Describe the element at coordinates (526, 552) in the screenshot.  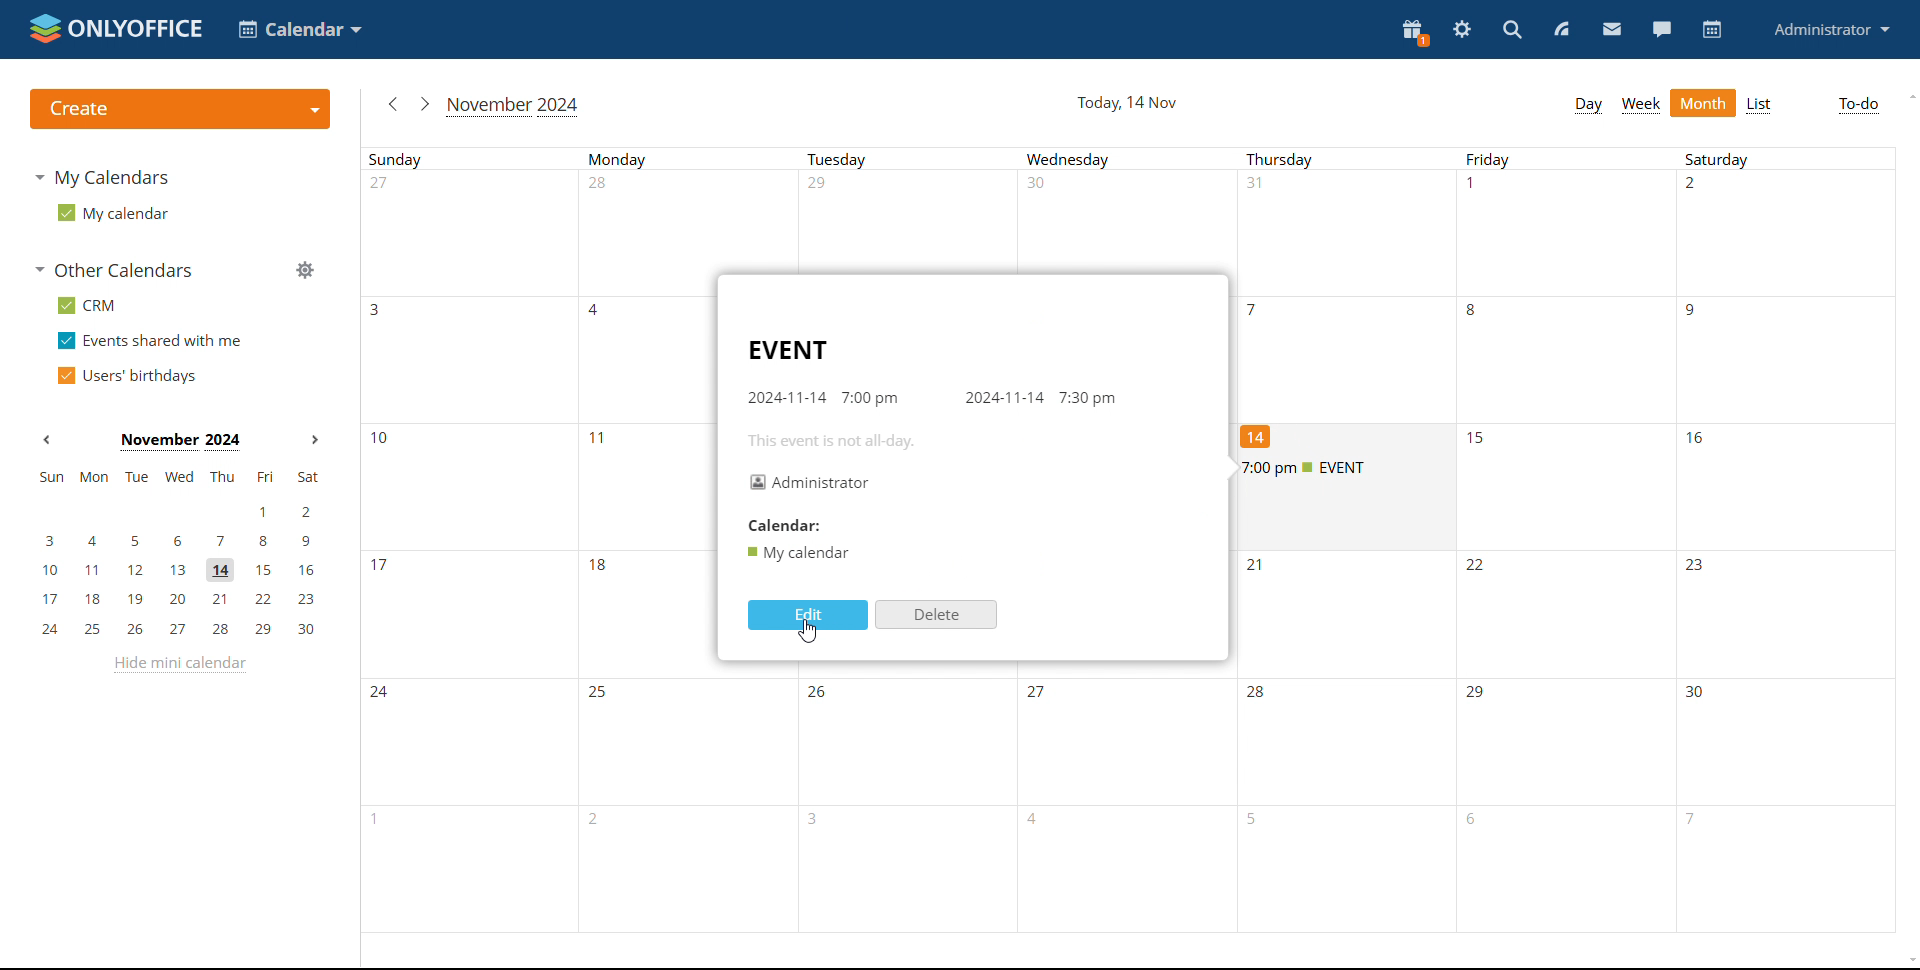
I see `days of a month` at that location.